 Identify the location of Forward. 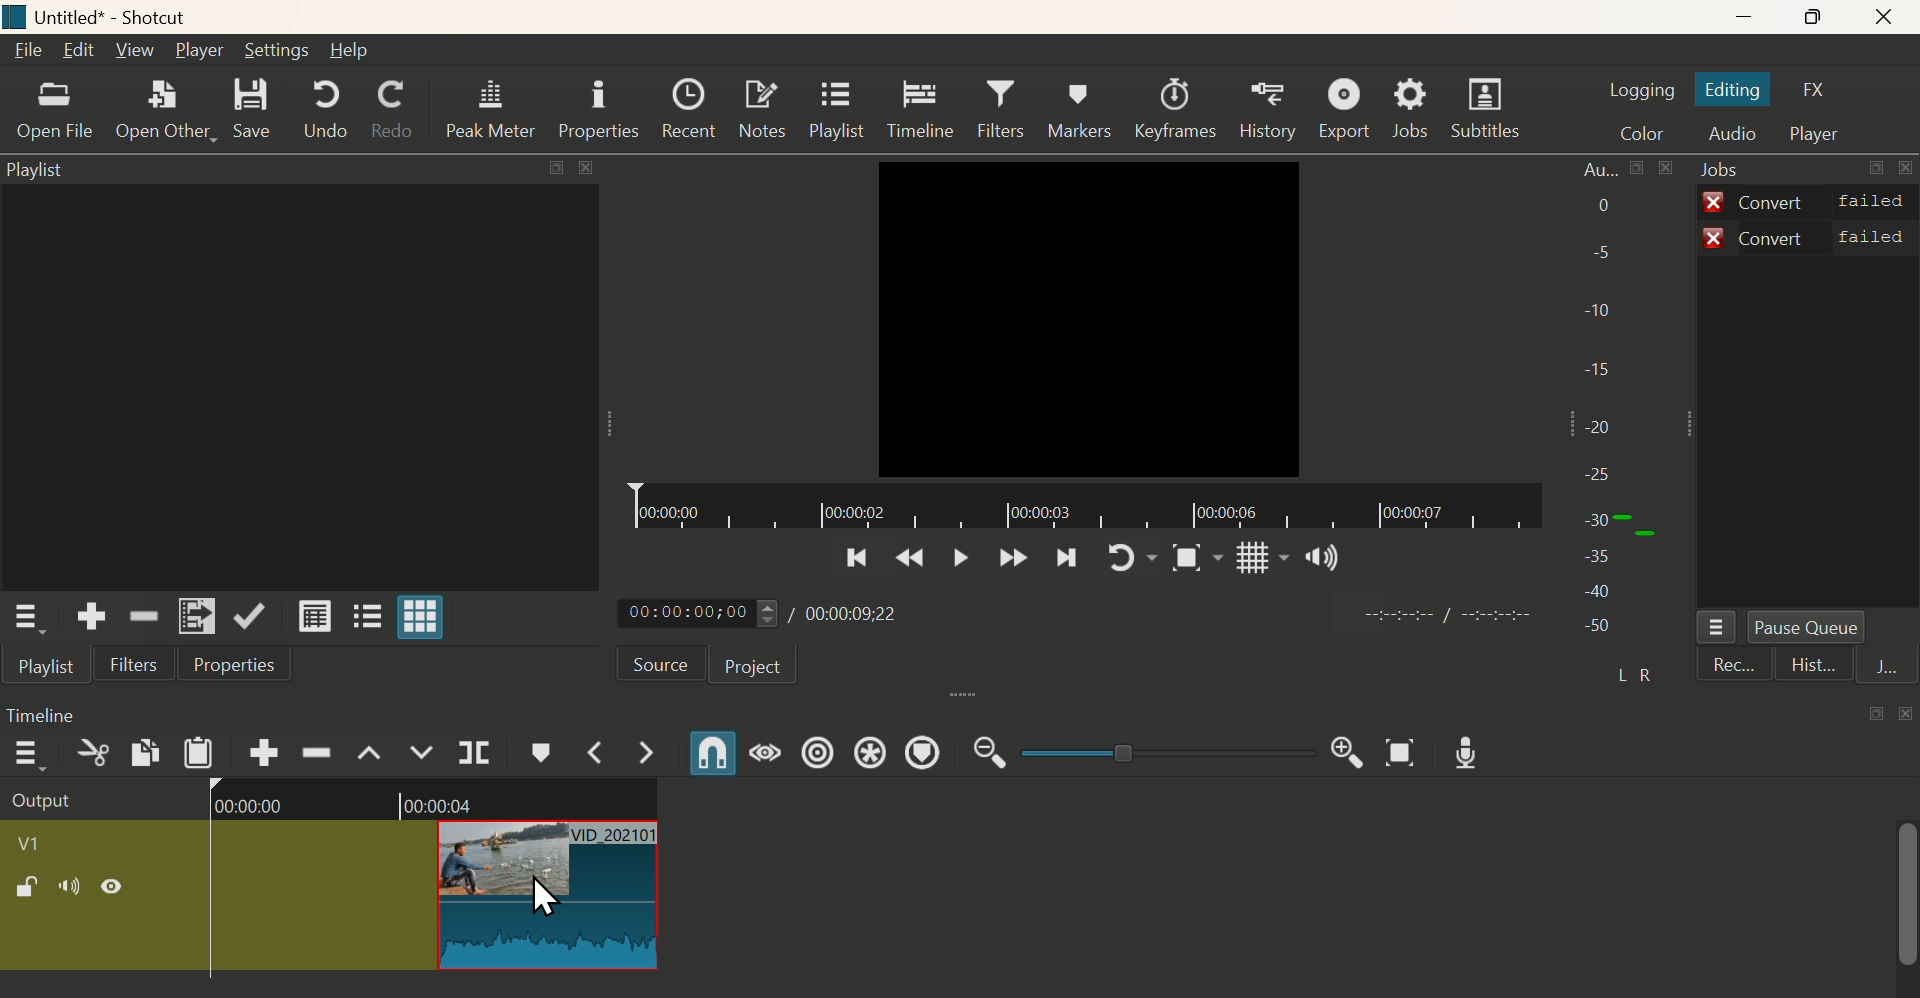
(1009, 559).